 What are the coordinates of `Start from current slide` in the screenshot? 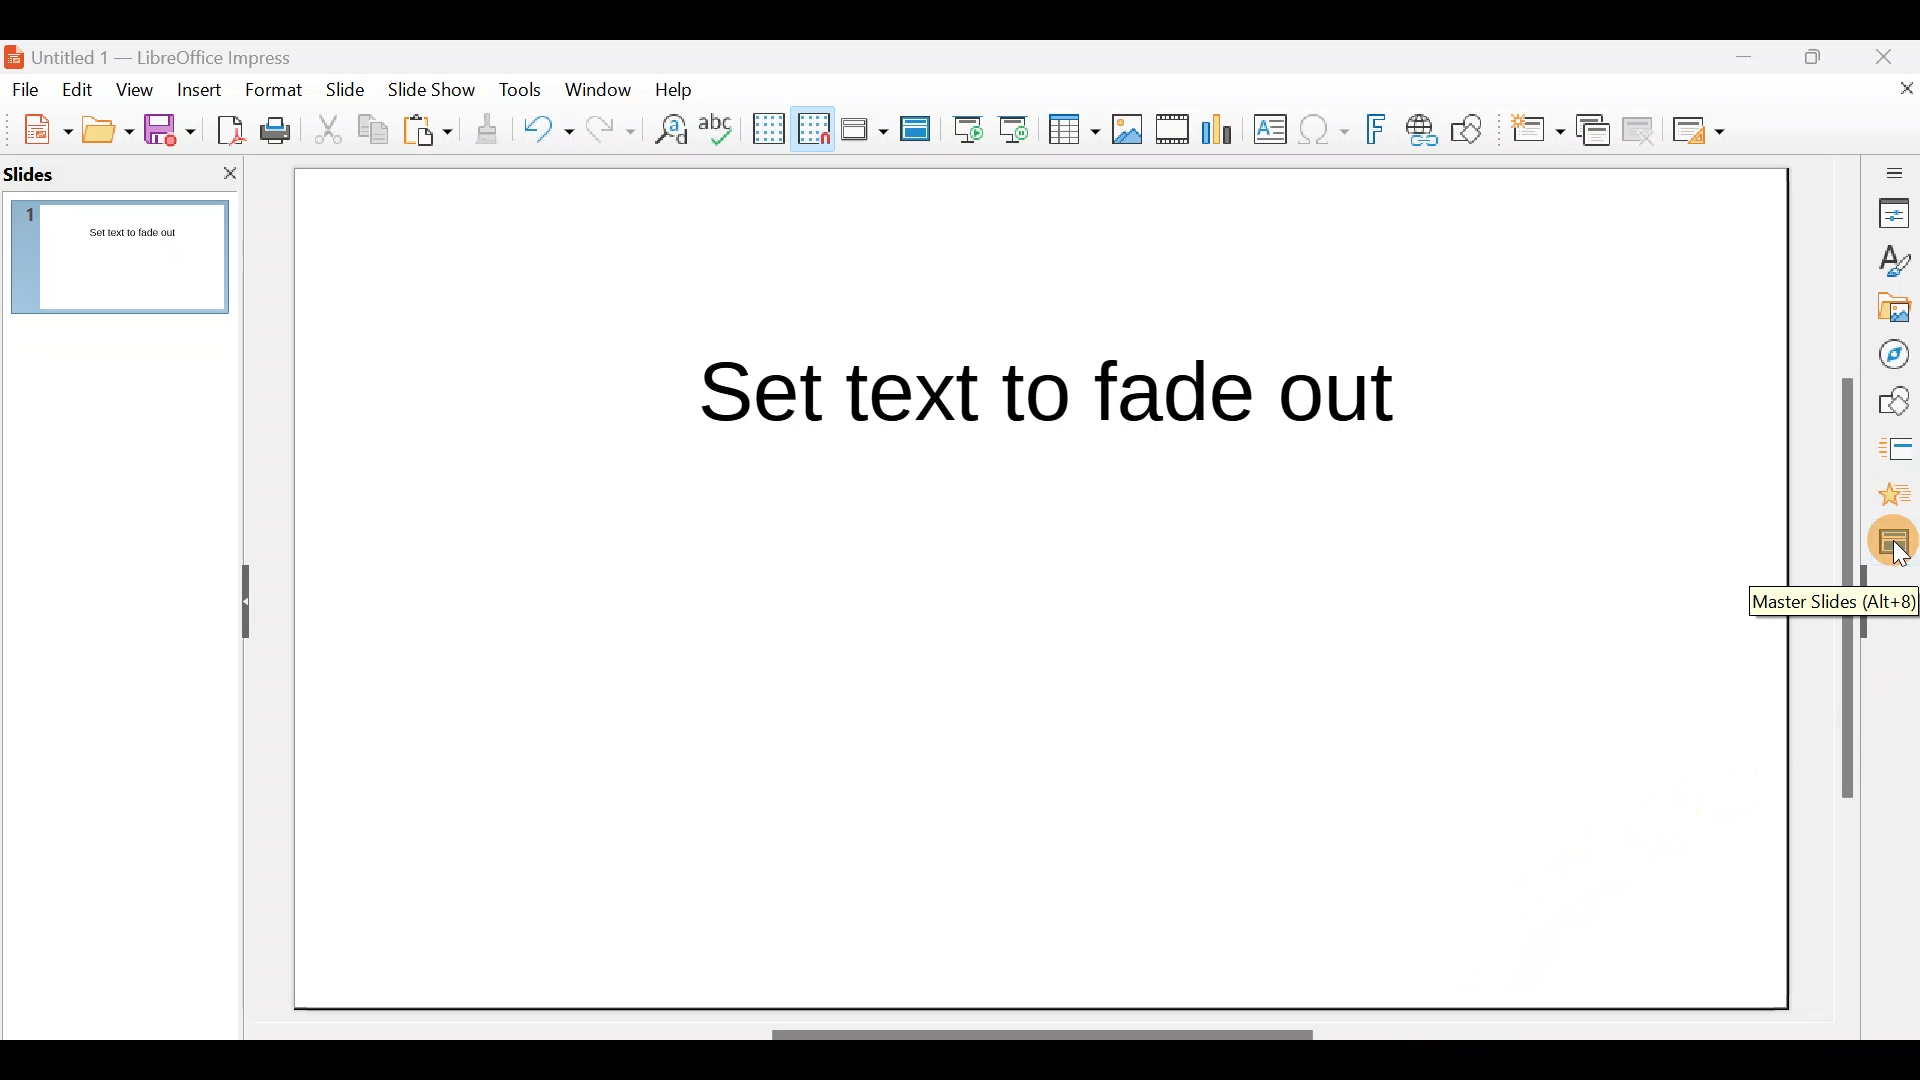 It's located at (1019, 128).